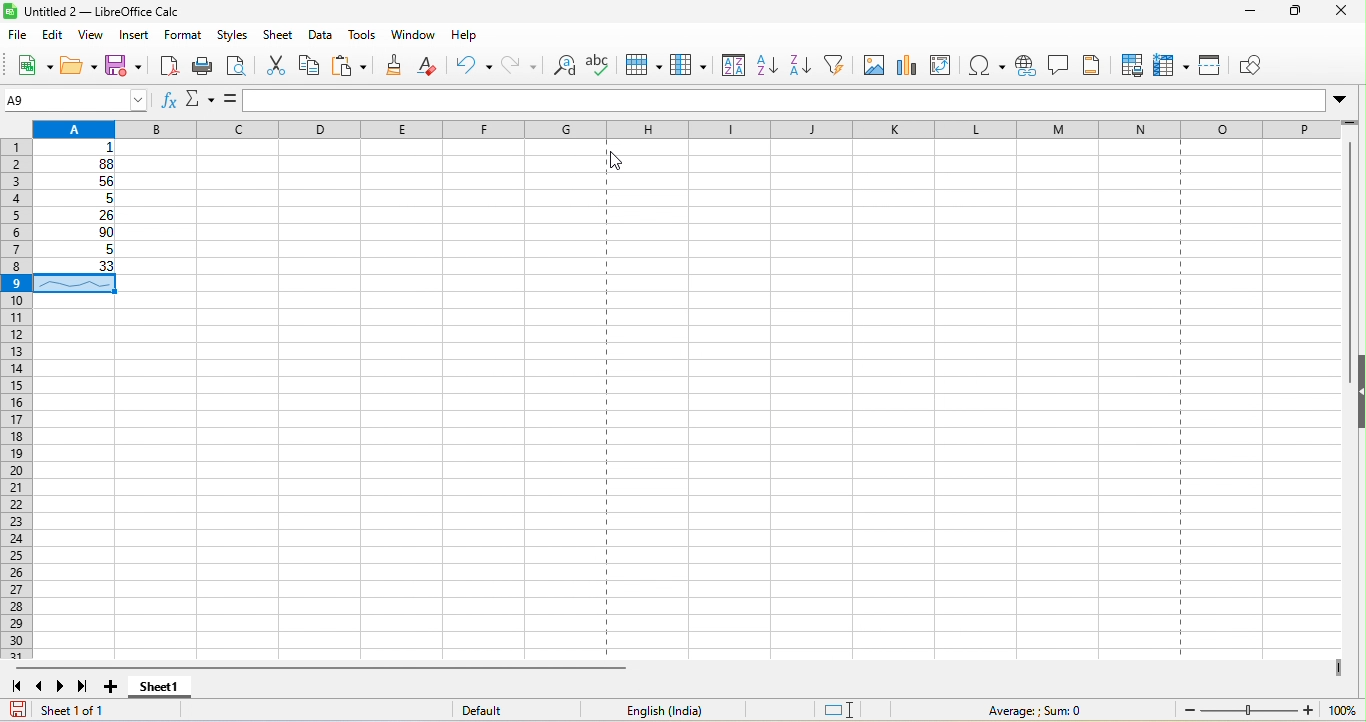  I want to click on Sheet 1 of 1, so click(86, 710).